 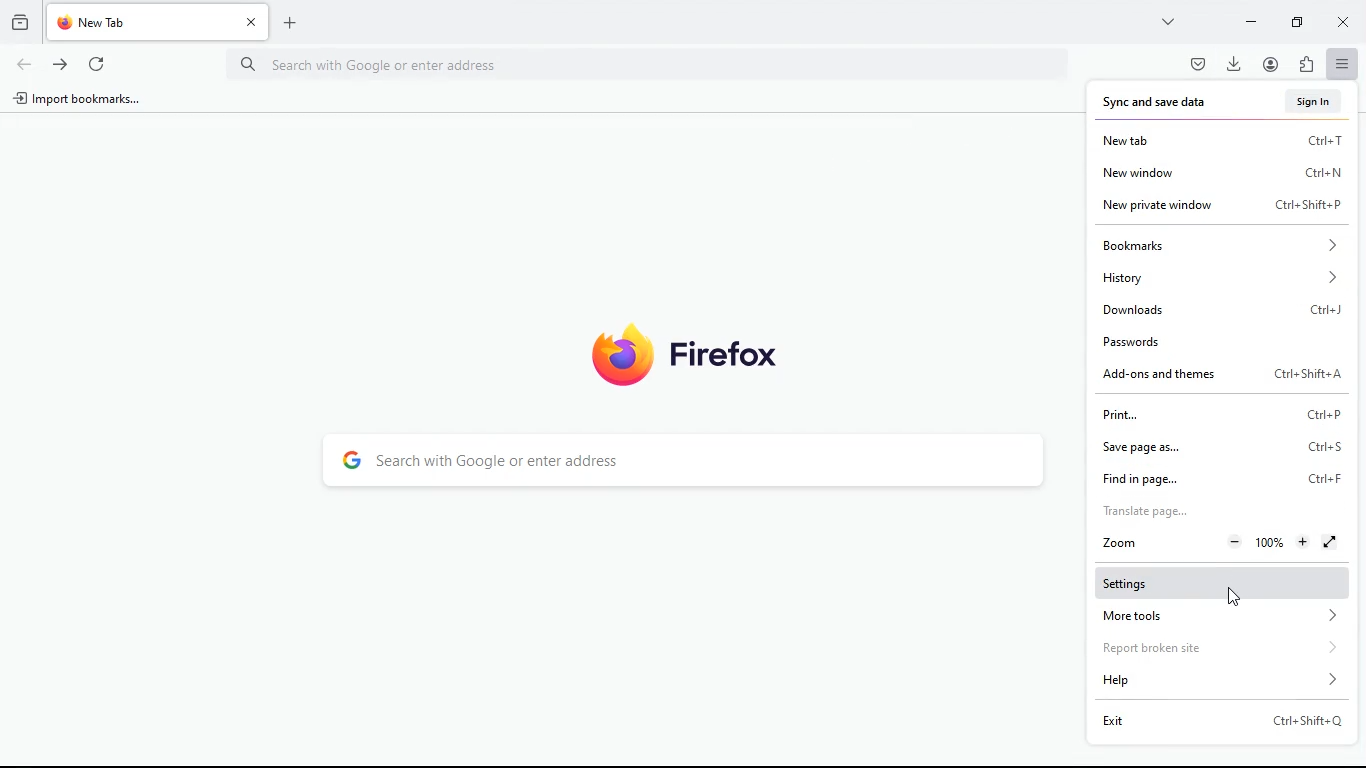 What do you see at coordinates (1218, 413) in the screenshot?
I see `print` at bounding box center [1218, 413].